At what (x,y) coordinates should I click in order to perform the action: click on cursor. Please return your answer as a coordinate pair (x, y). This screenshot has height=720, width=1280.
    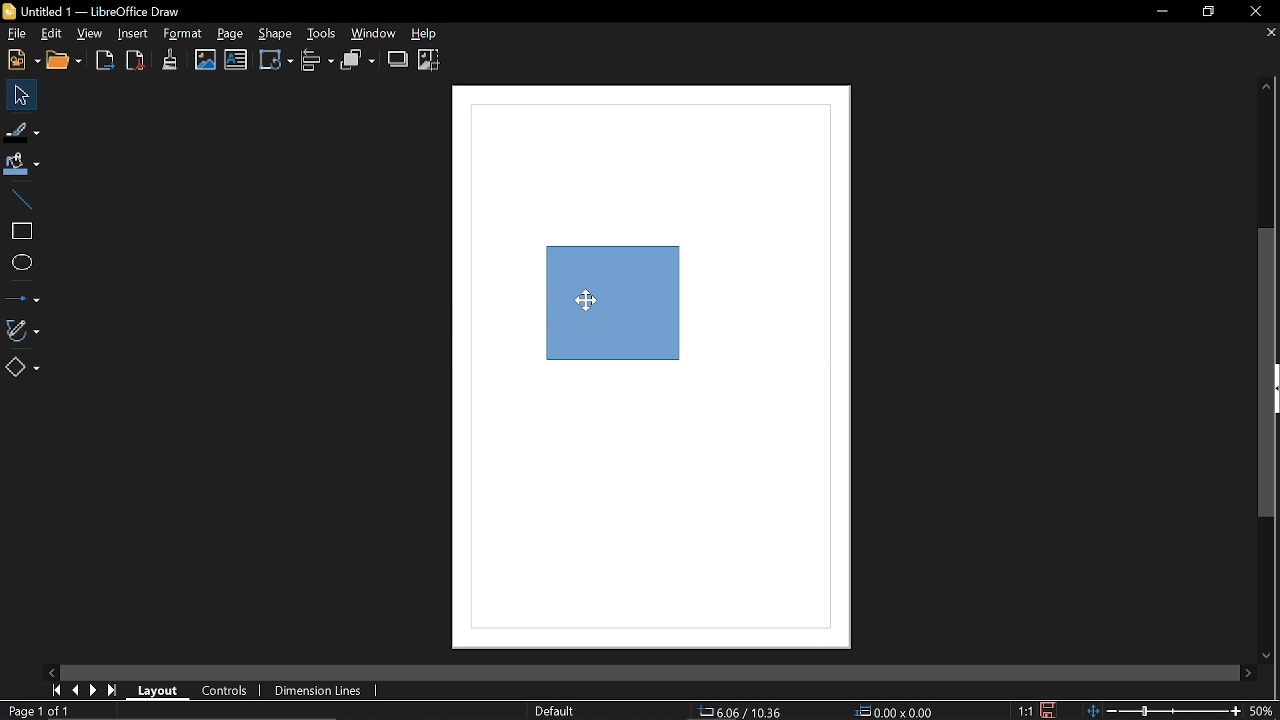
    Looking at the image, I should click on (588, 300).